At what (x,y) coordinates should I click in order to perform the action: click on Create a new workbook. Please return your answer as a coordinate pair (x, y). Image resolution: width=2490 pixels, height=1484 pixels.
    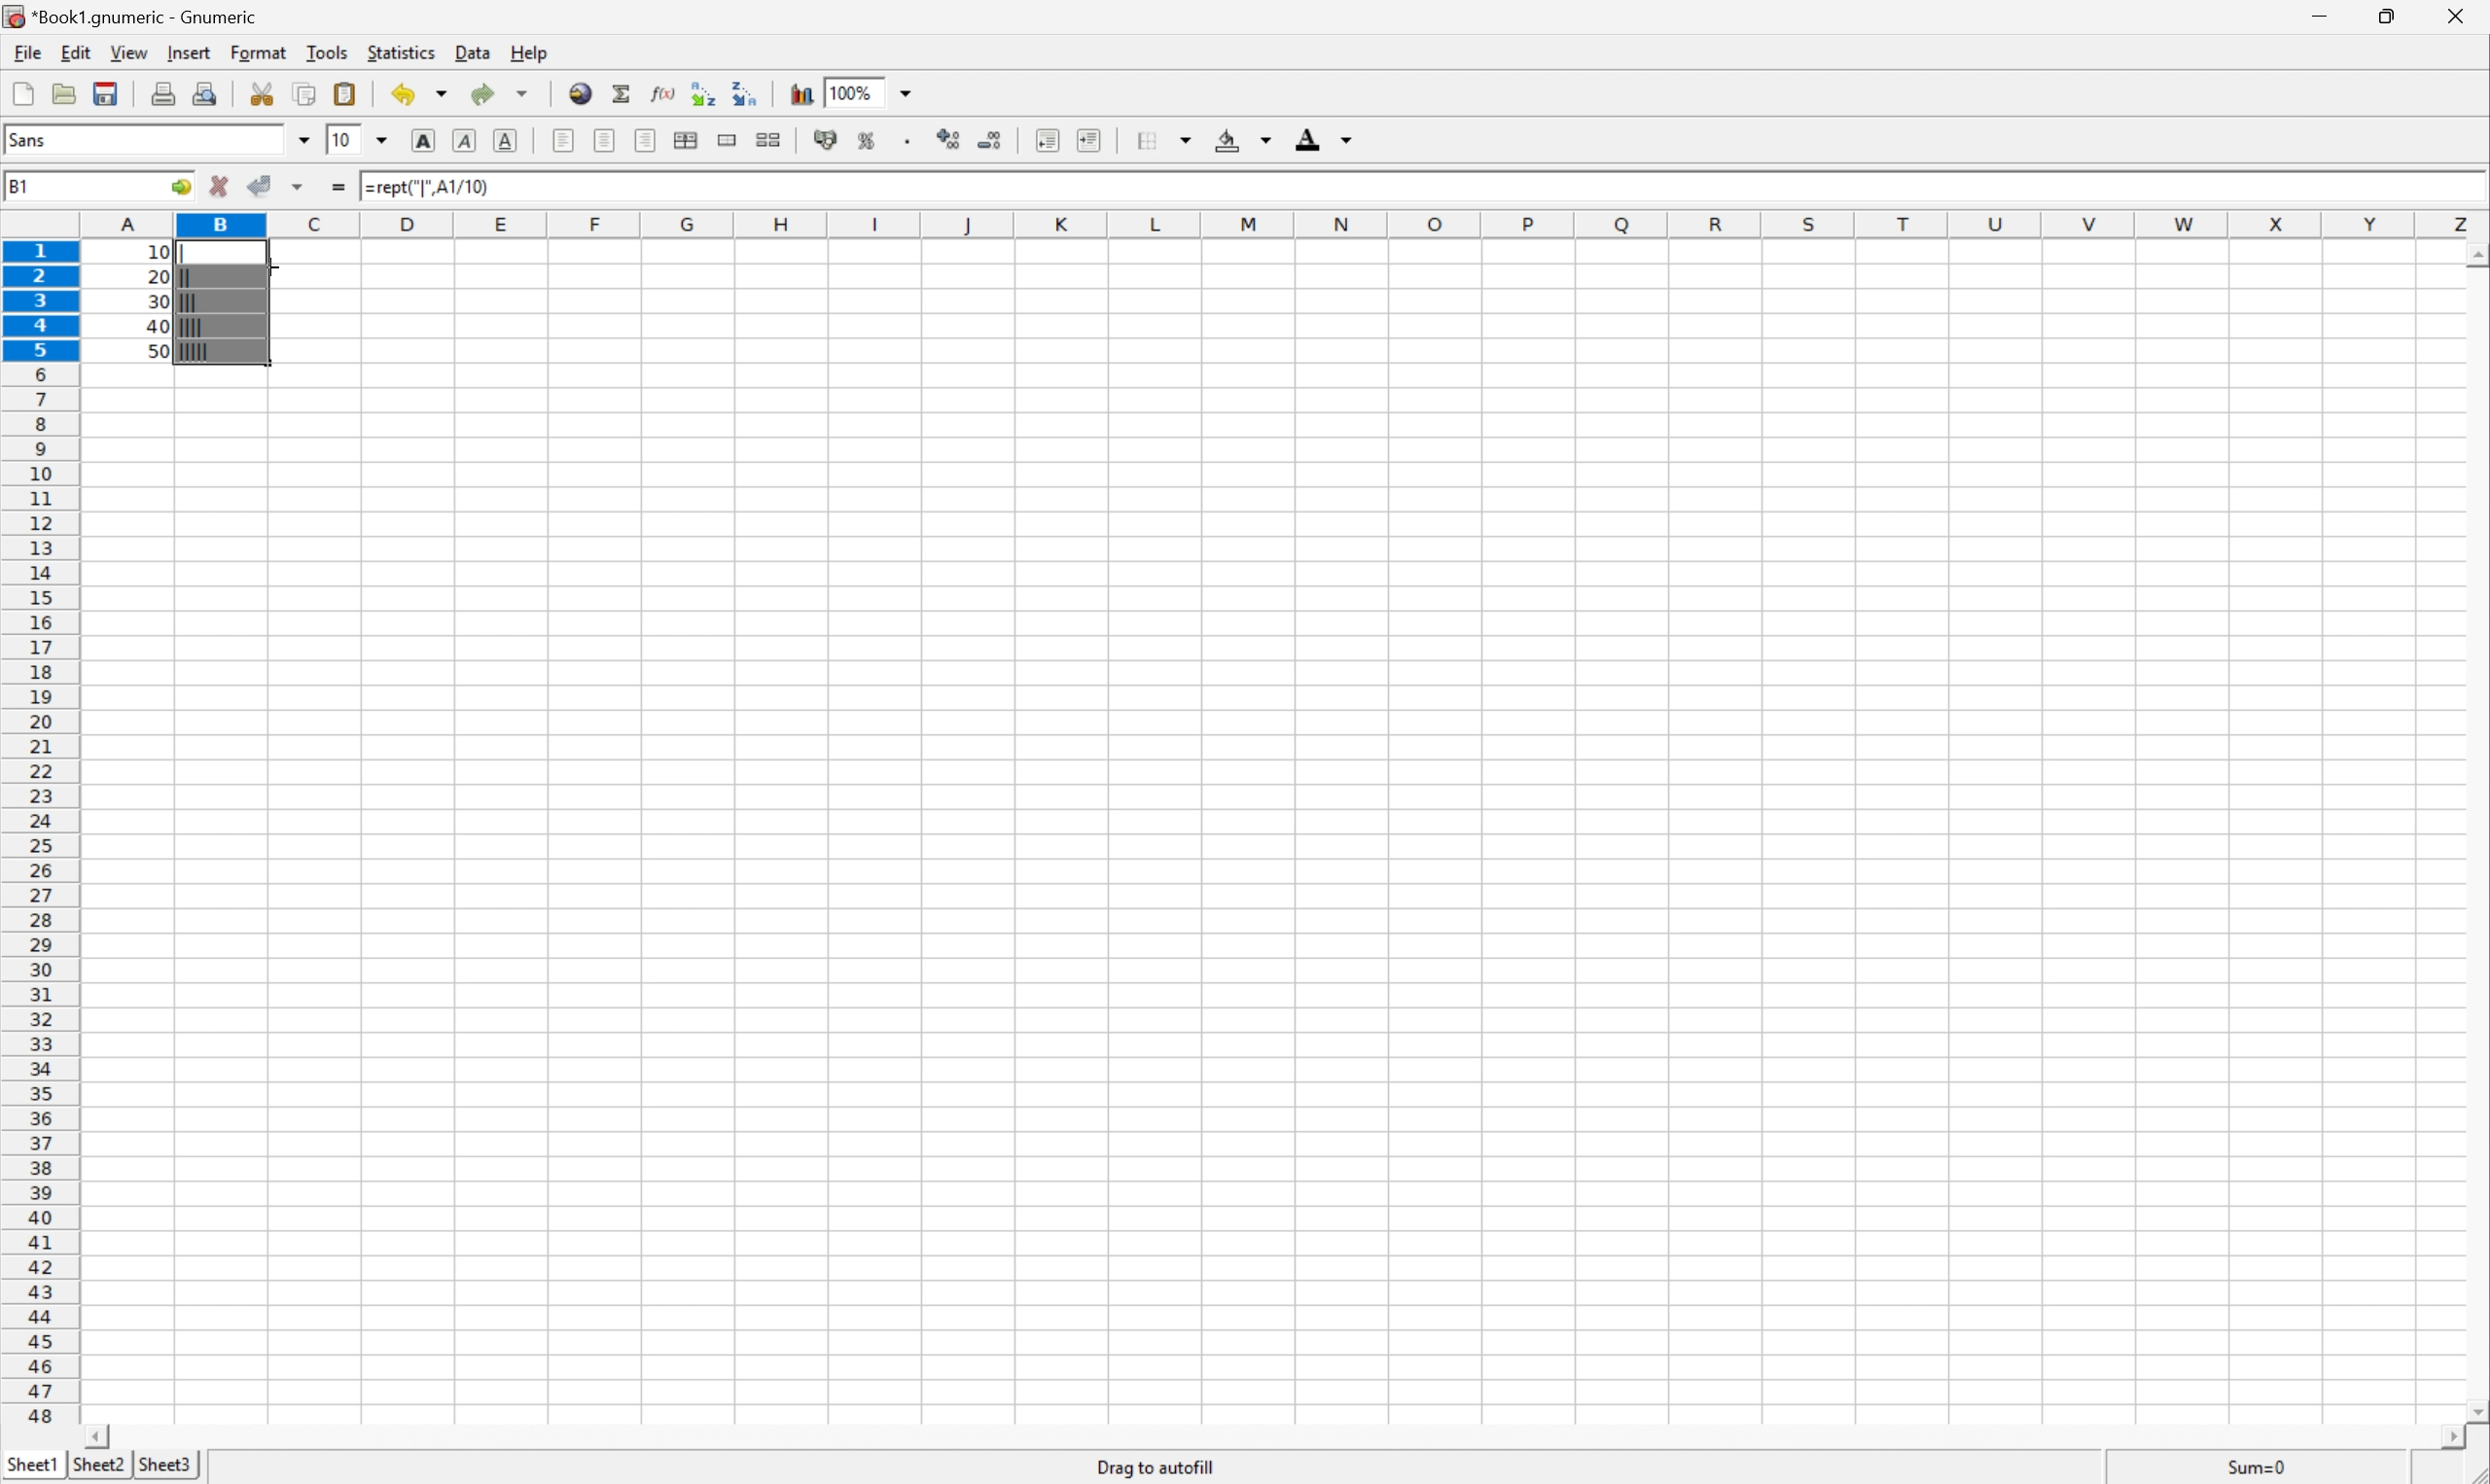
    Looking at the image, I should click on (24, 91).